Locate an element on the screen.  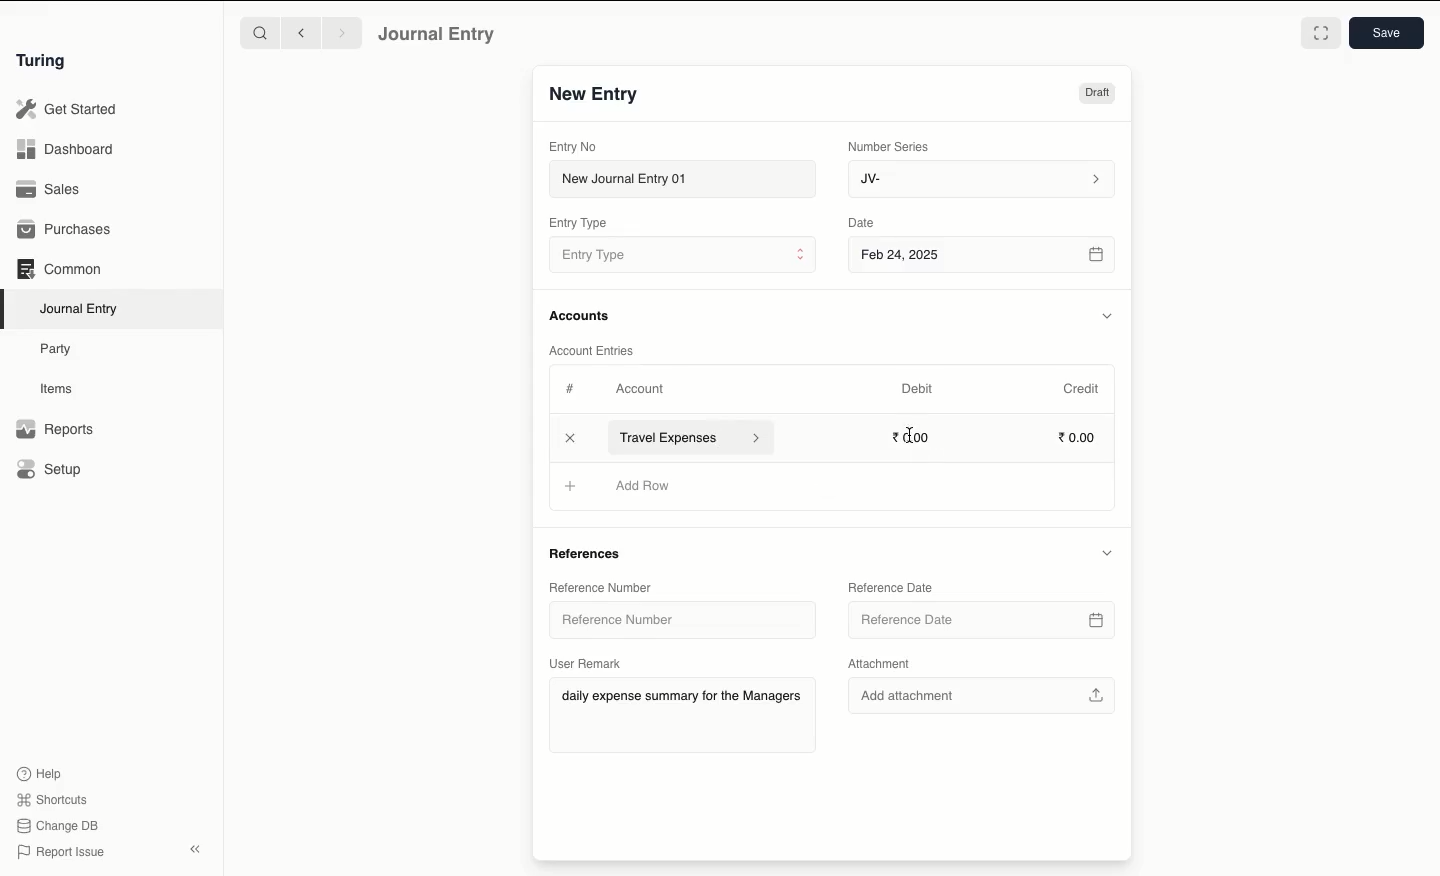
Shortcuts is located at coordinates (55, 800).